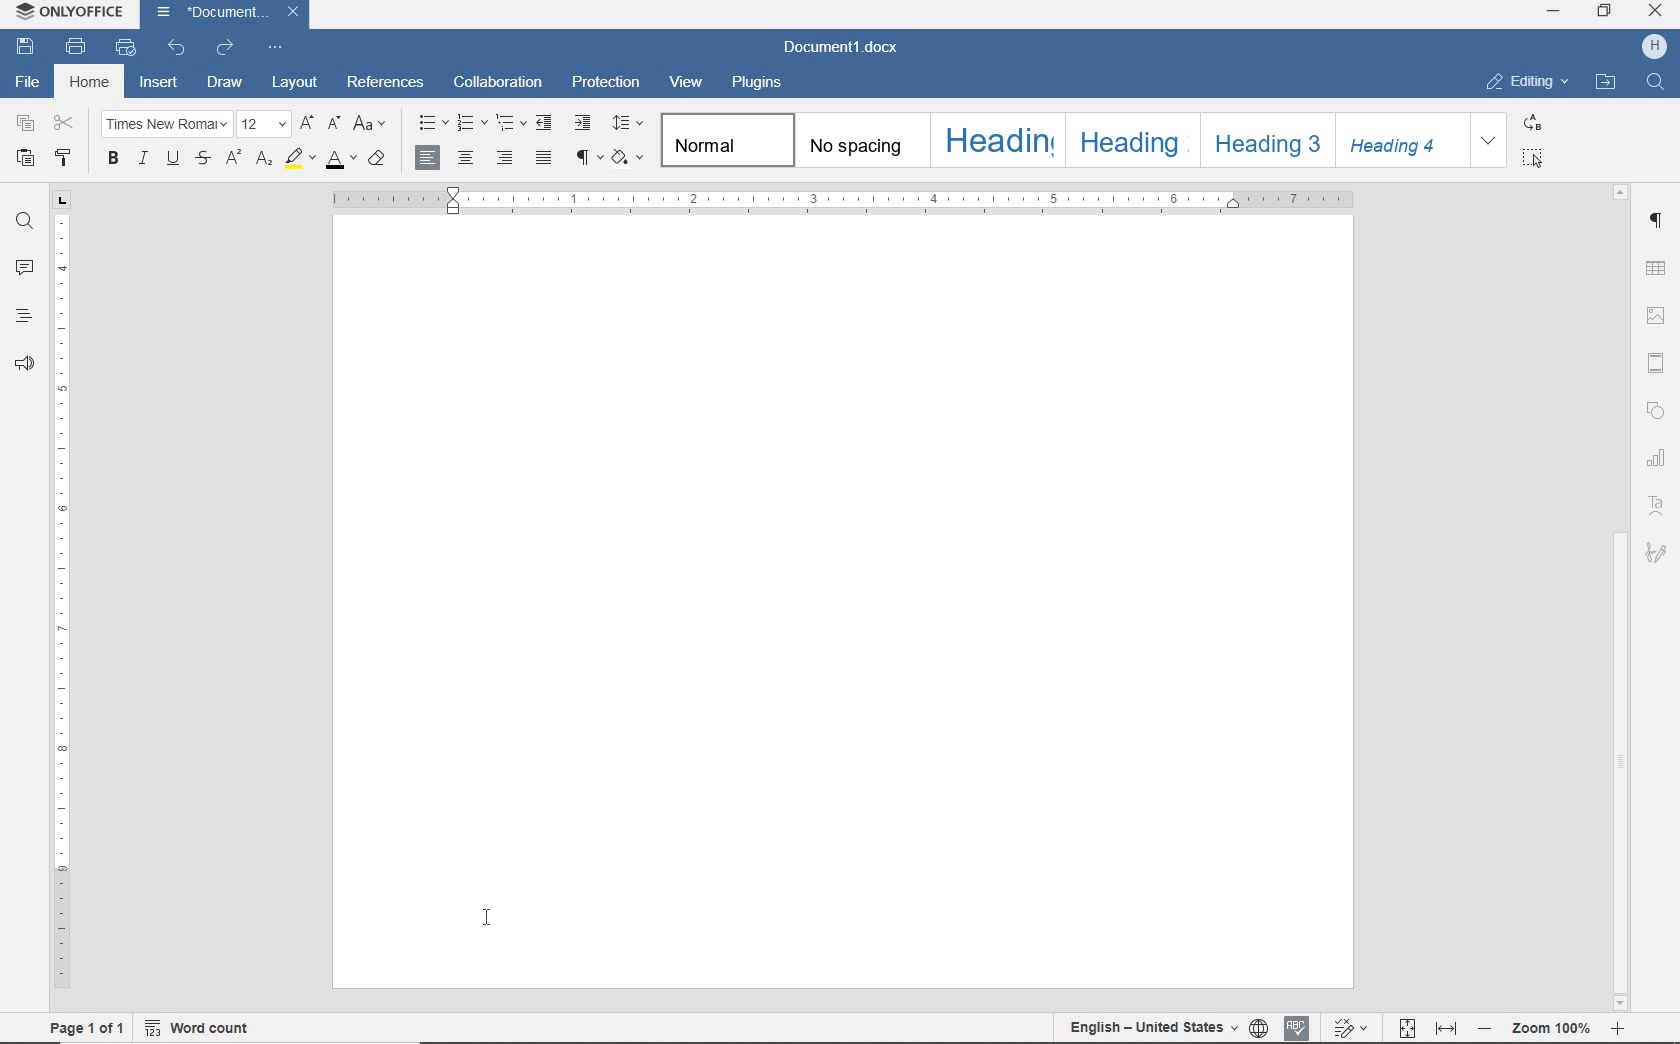  What do you see at coordinates (1656, 363) in the screenshot?
I see `header & footer` at bounding box center [1656, 363].